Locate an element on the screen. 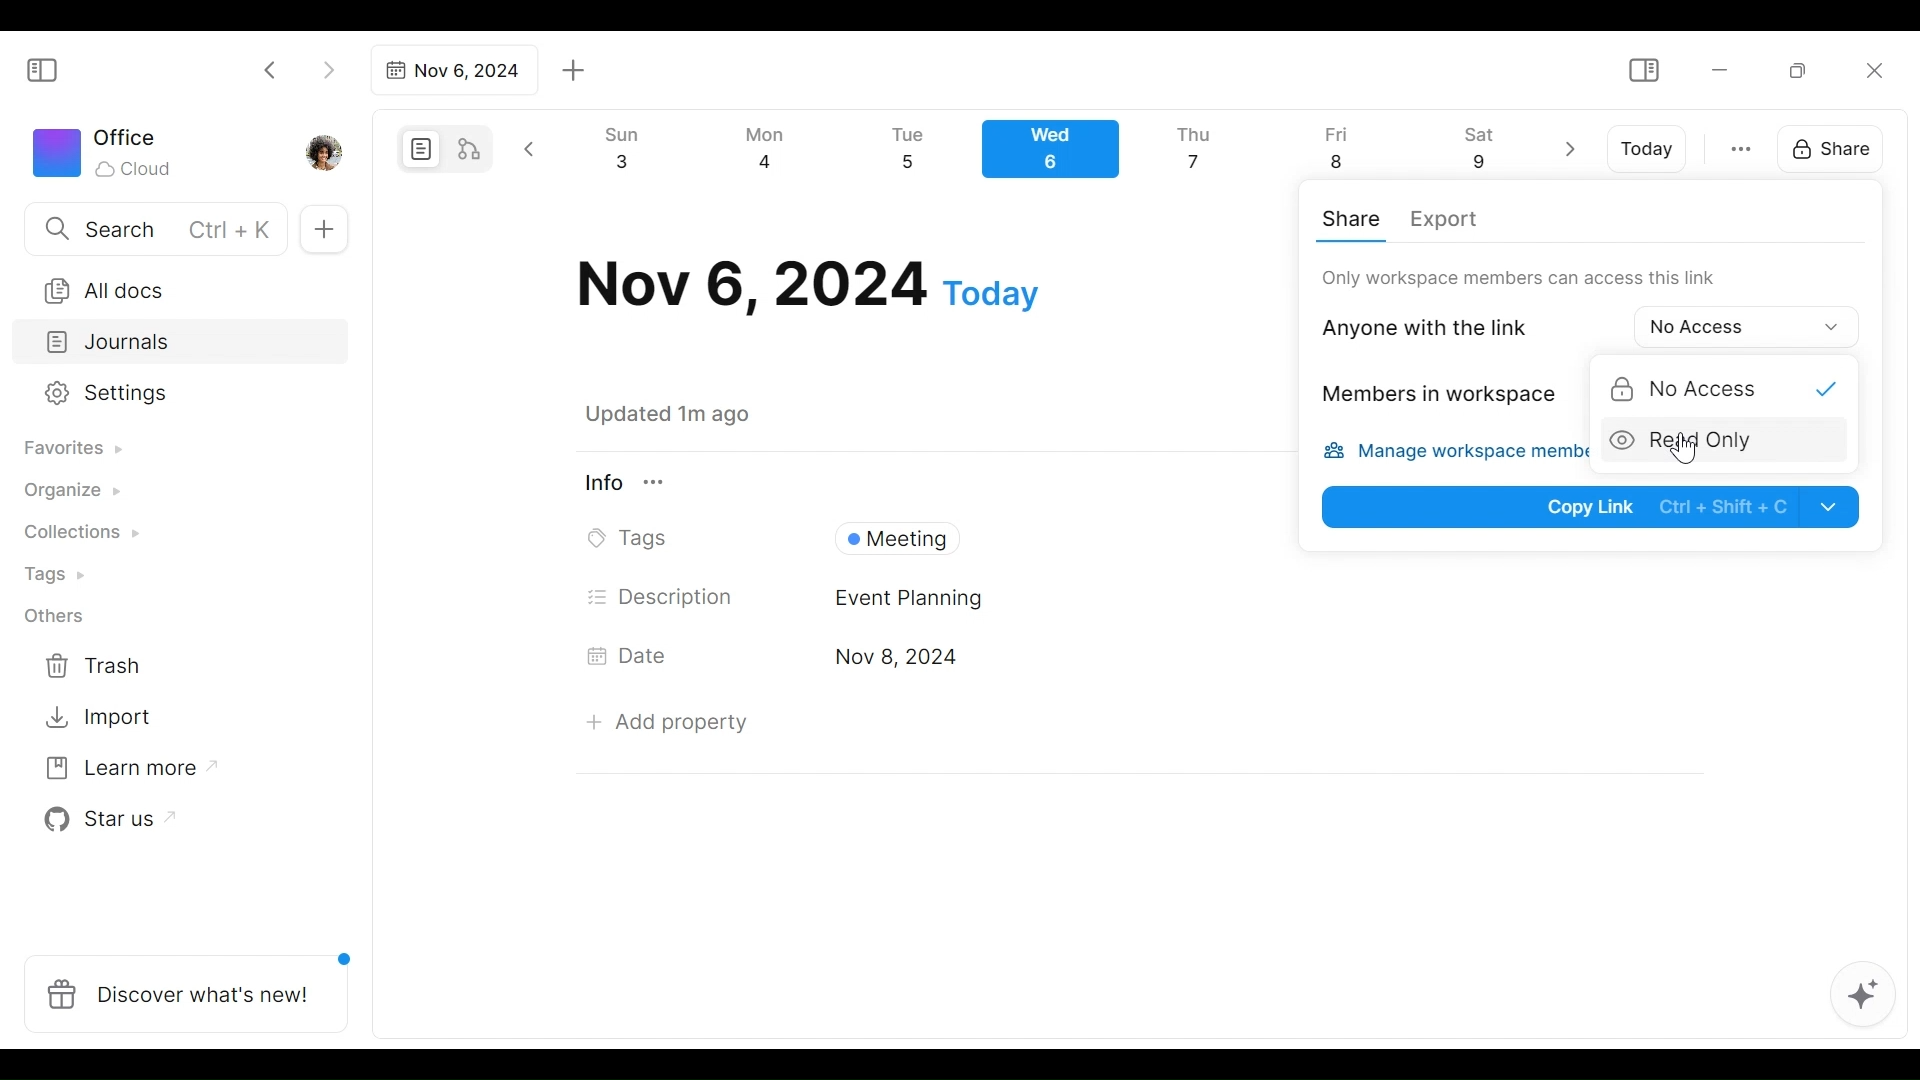 The width and height of the screenshot is (1920, 1080). All documents is located at coordinates (173, 287).